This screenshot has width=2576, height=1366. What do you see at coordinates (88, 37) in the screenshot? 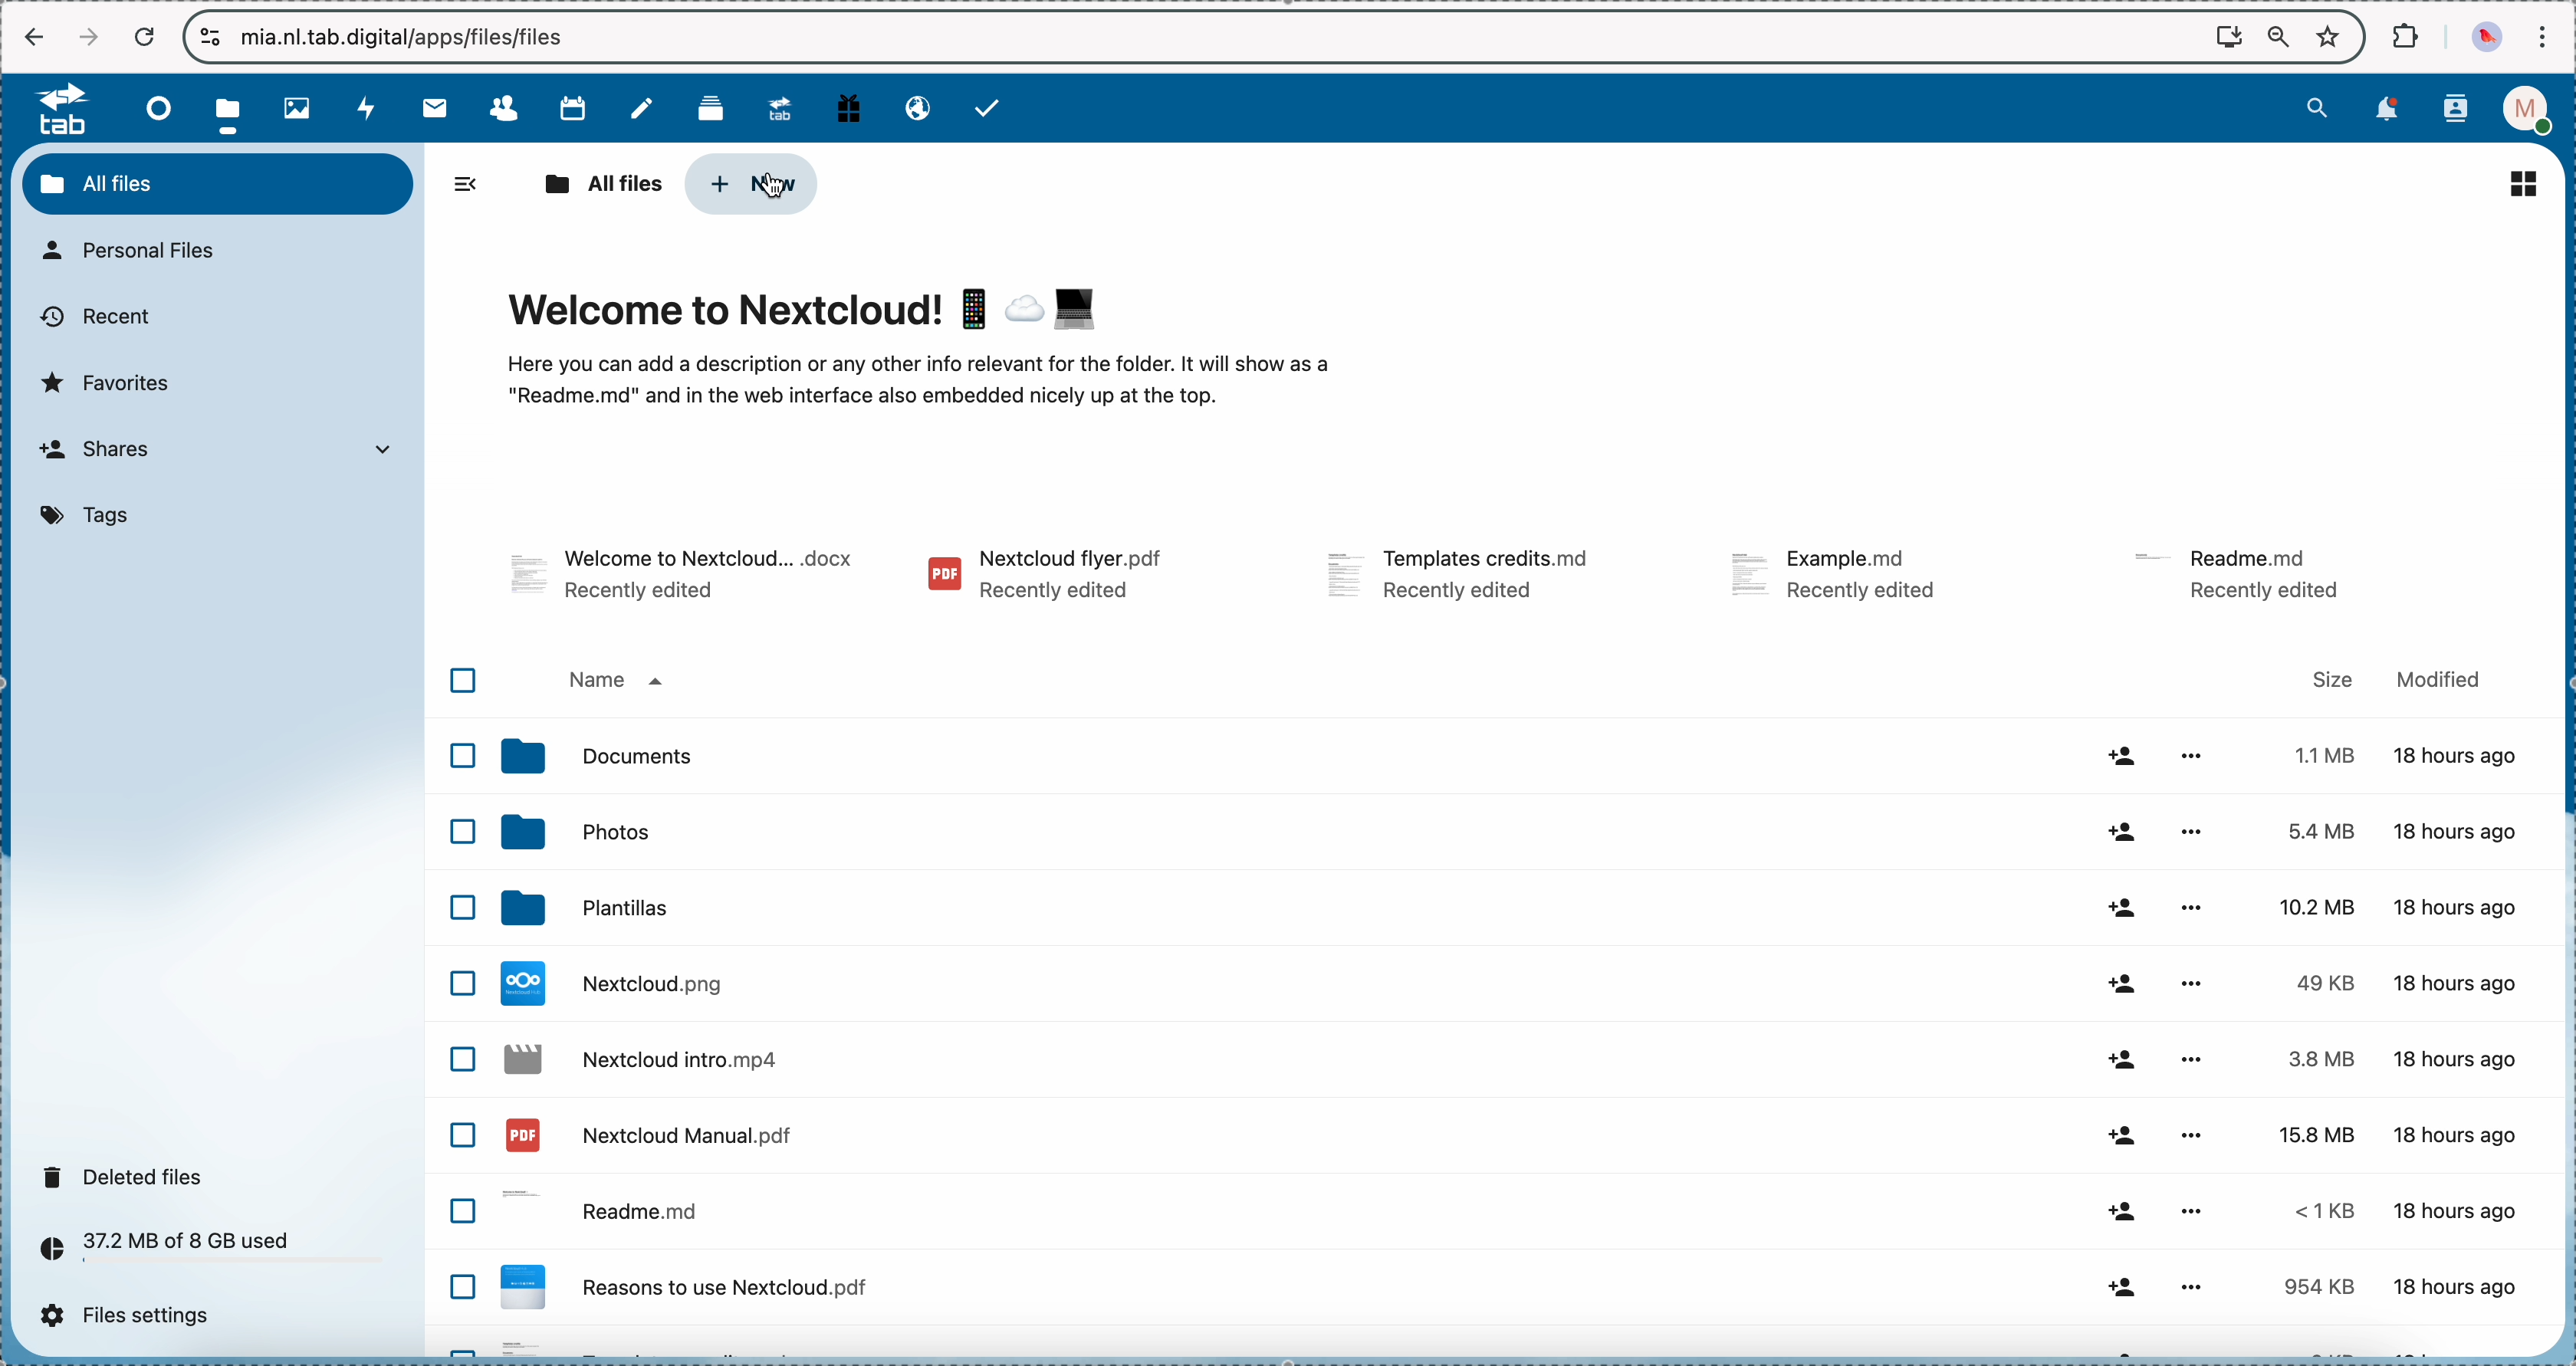
I see `navigate foward` at bounding box center [88, 37].